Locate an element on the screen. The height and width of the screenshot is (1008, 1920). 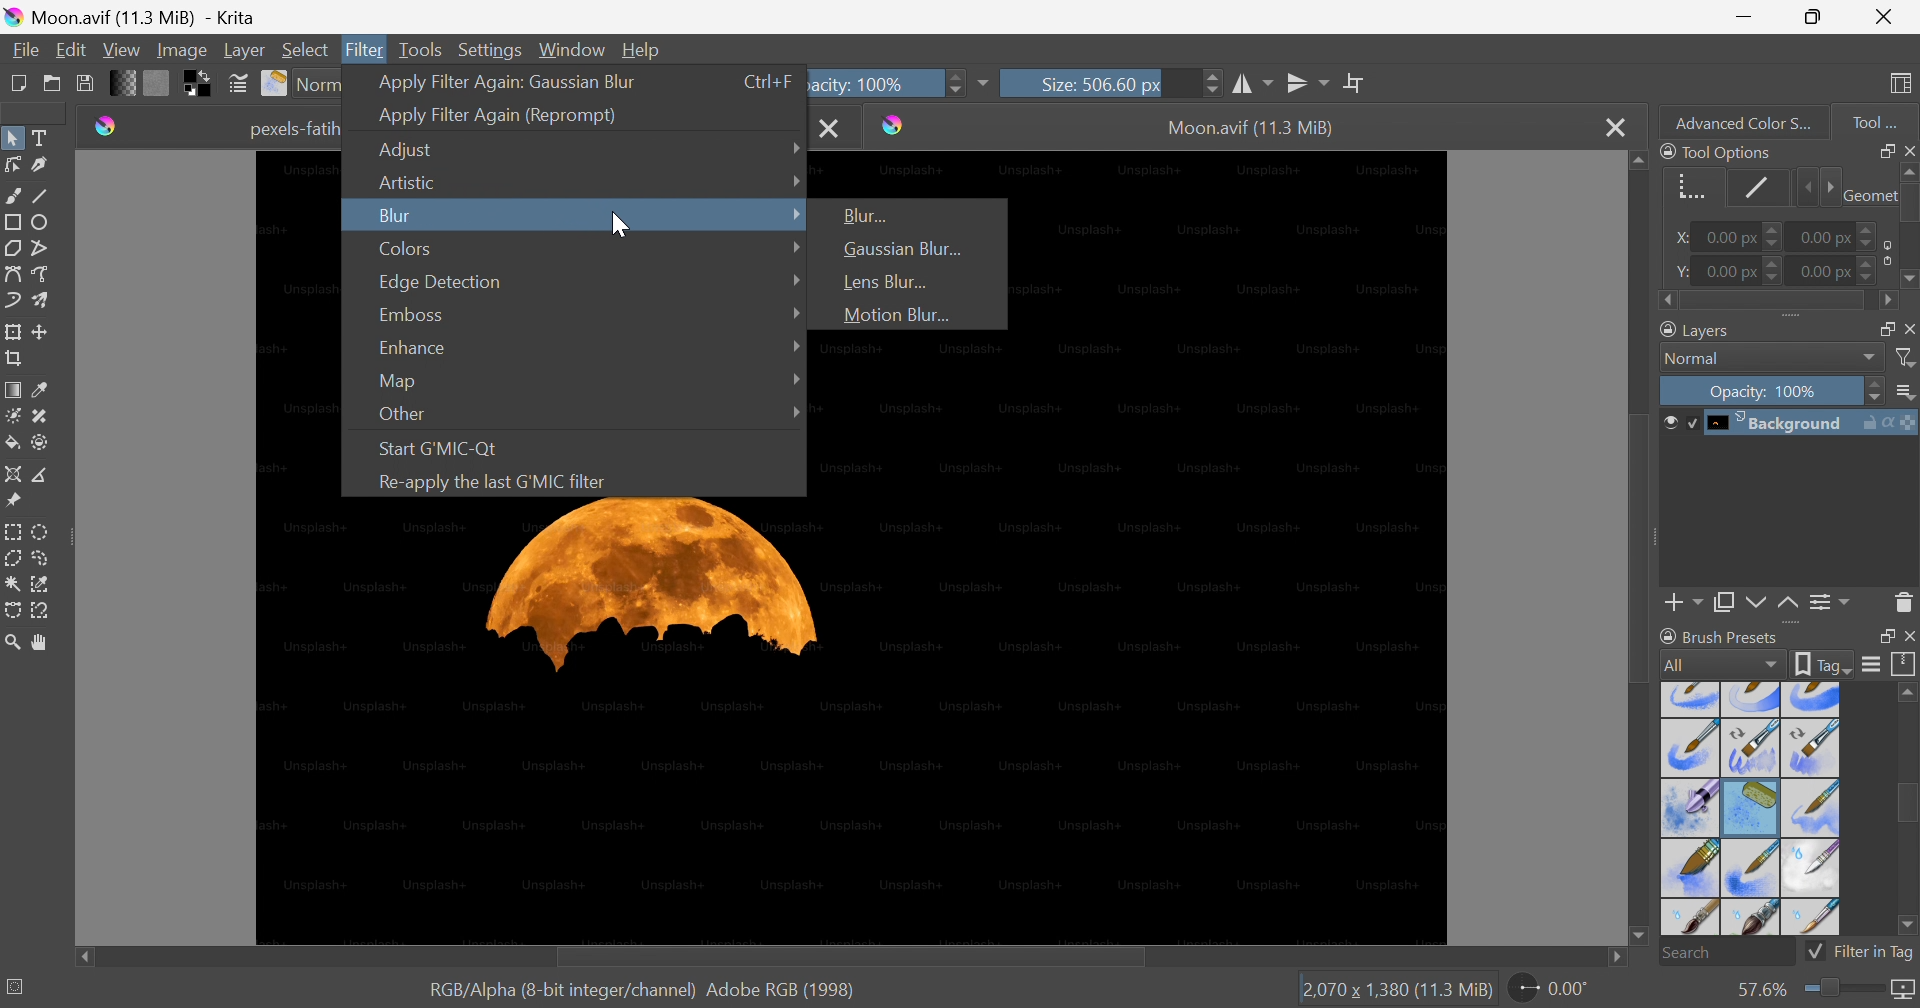
Restore down is located at coordinates (1879, 327).